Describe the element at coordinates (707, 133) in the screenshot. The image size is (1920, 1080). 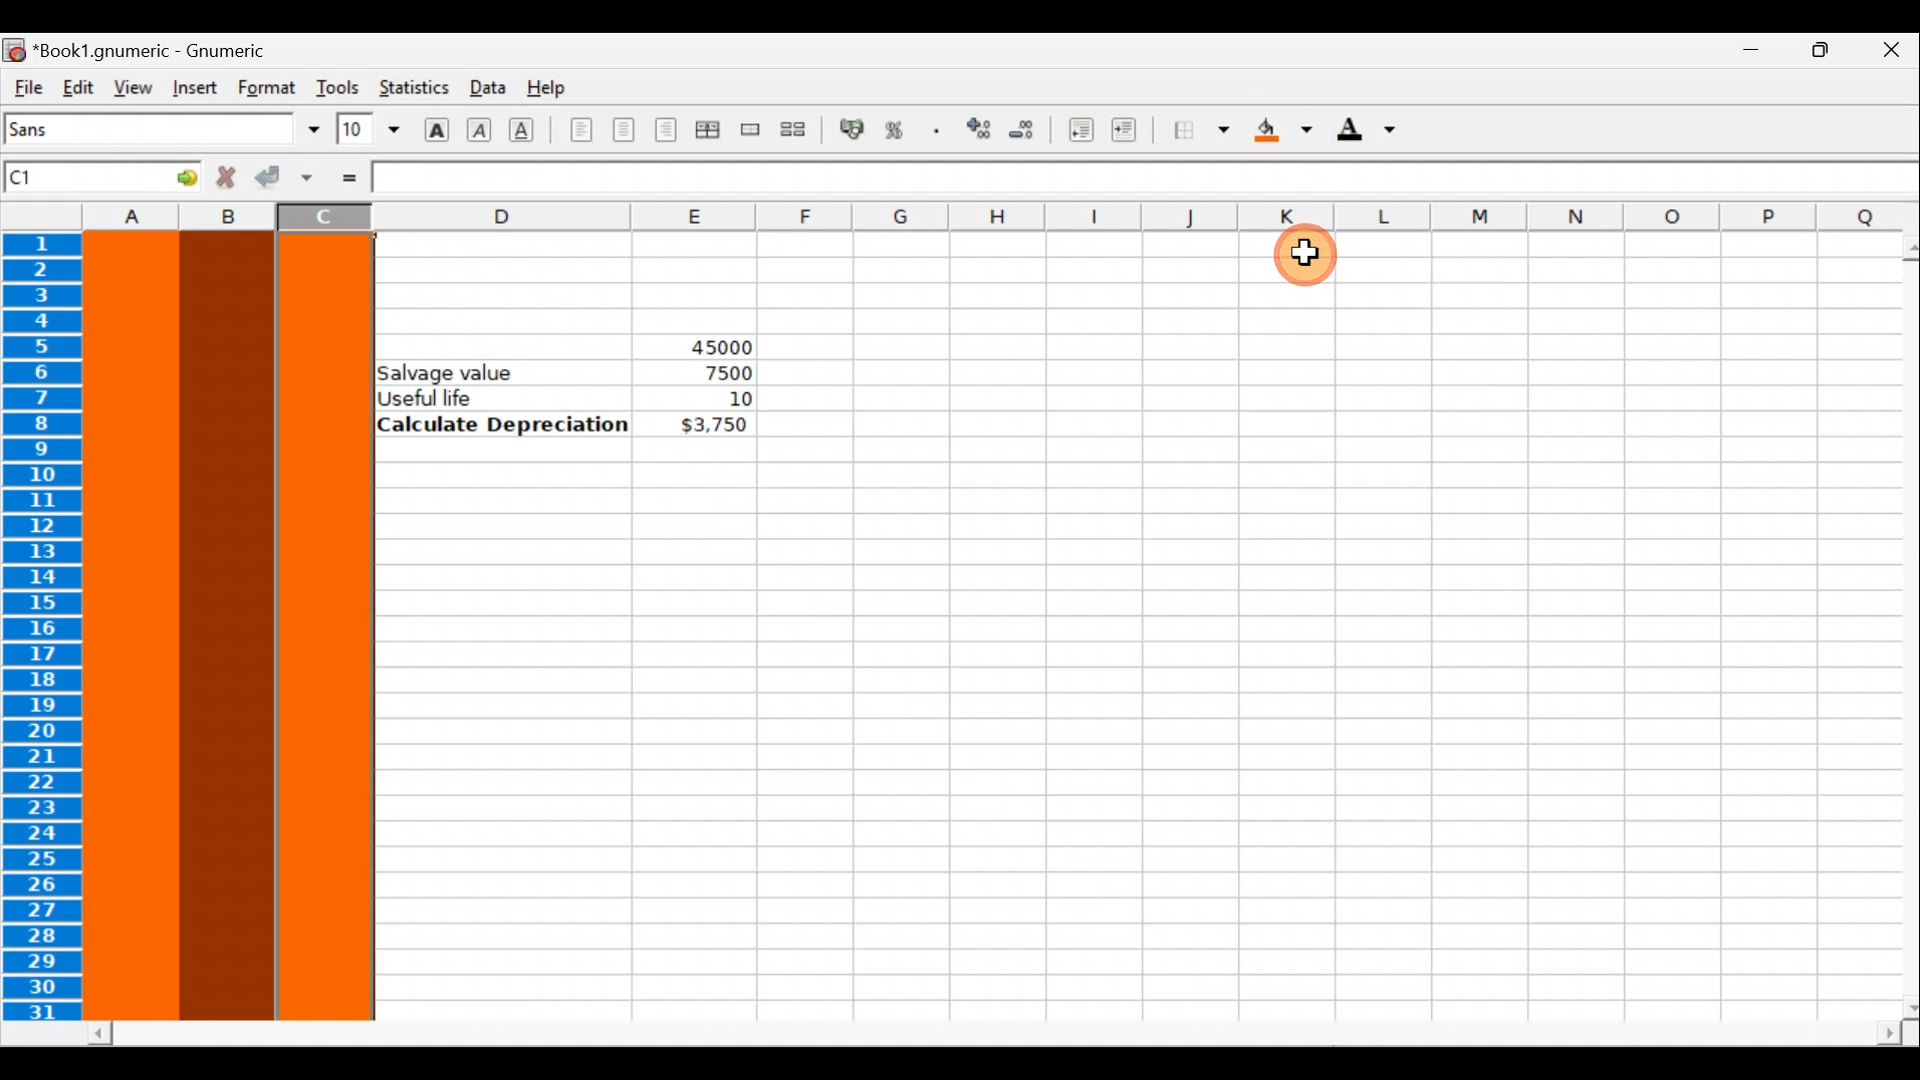
I see `Centre horizontally across selection` at that location.